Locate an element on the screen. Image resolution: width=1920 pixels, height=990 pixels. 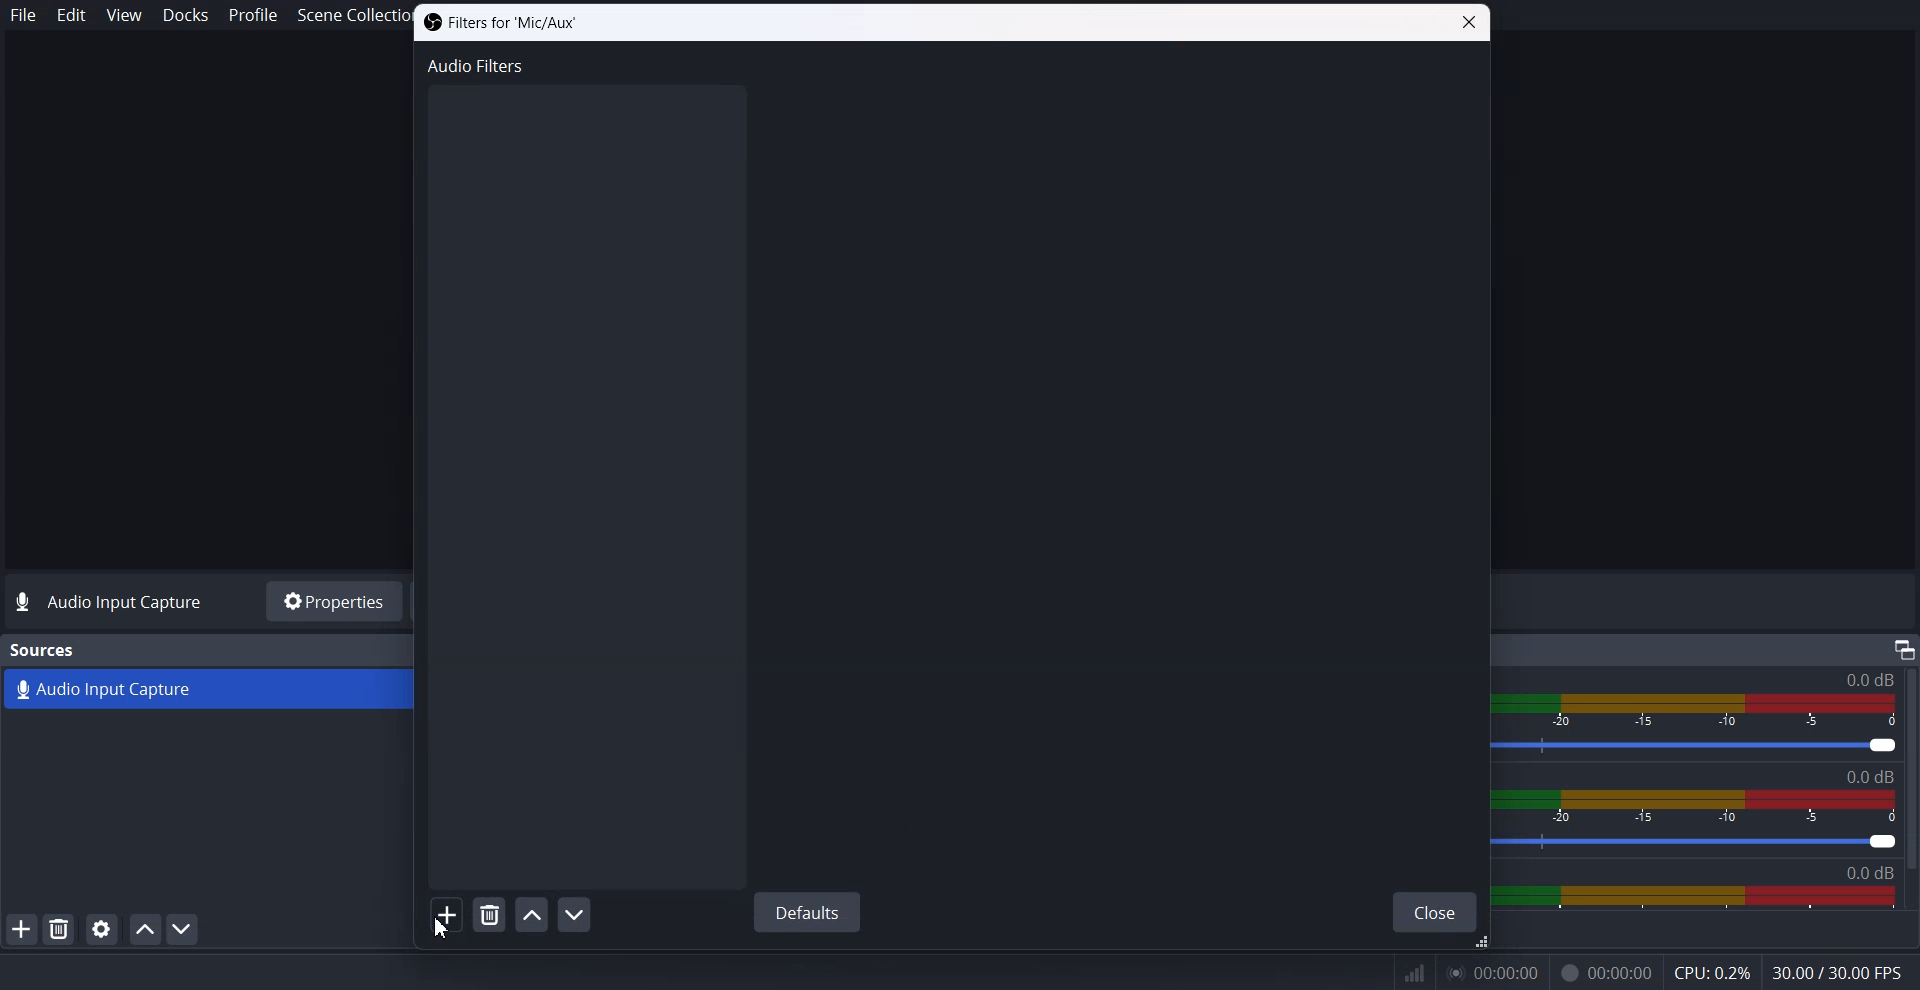
Scene Collection is located at coordinates (344, 17).